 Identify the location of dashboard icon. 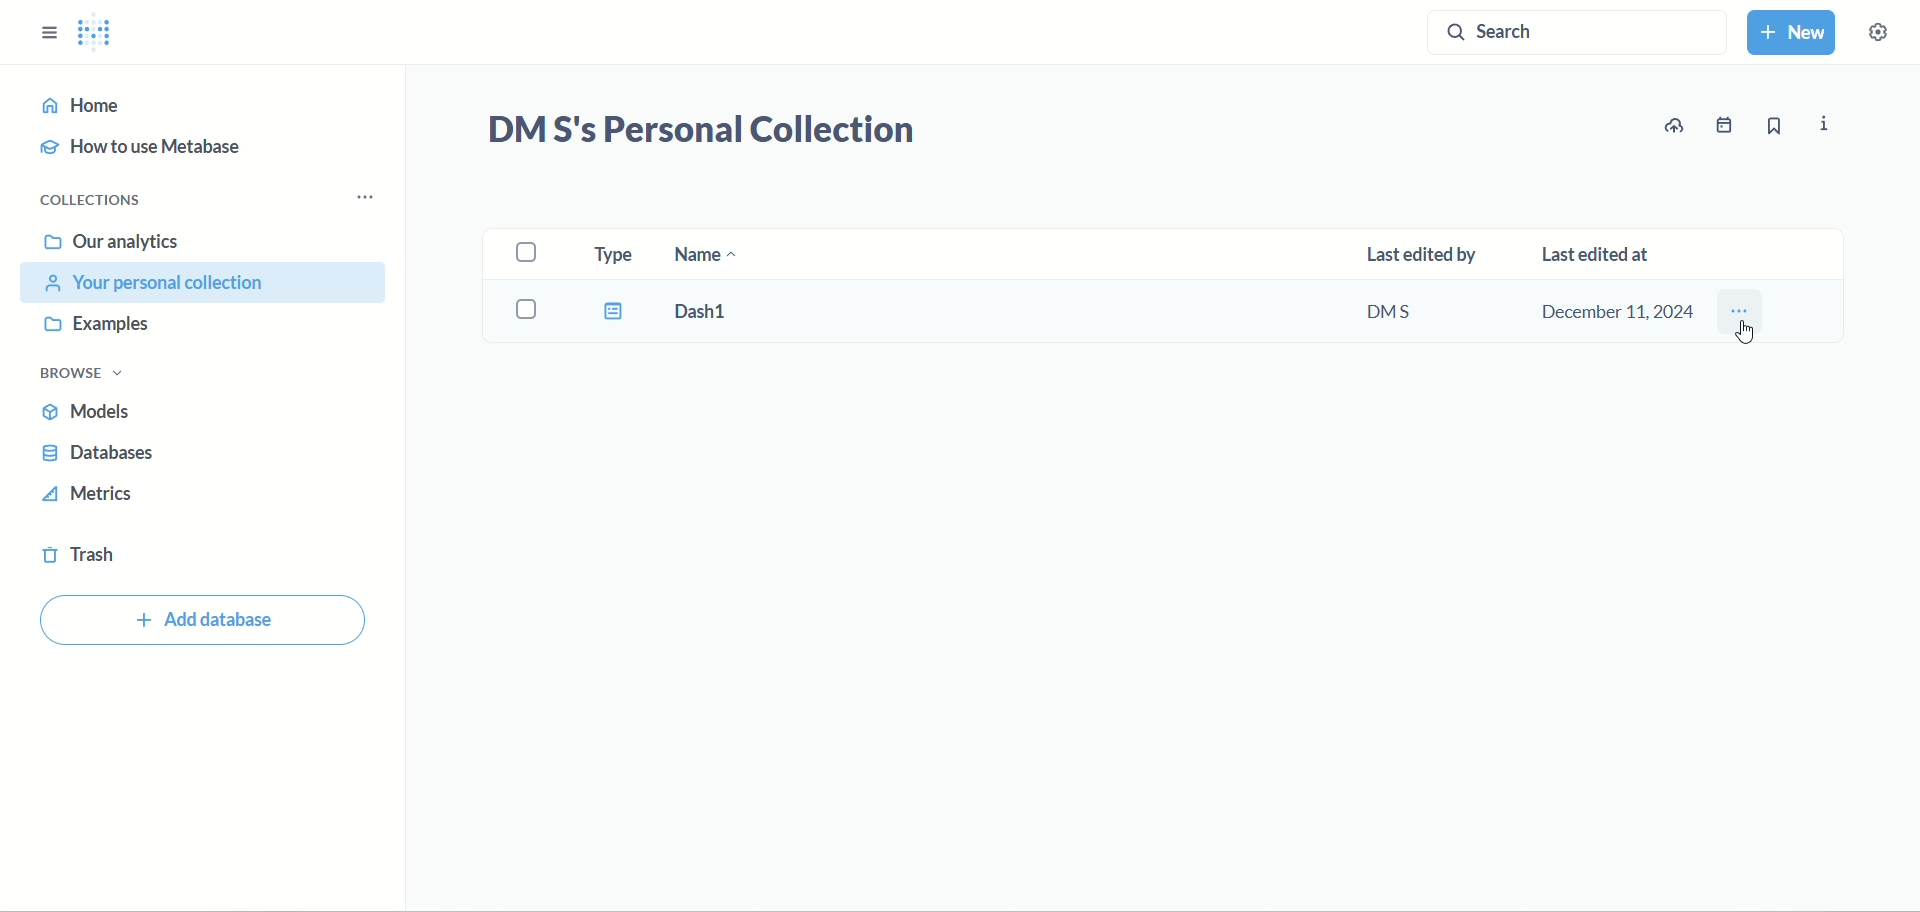
(610, 311).